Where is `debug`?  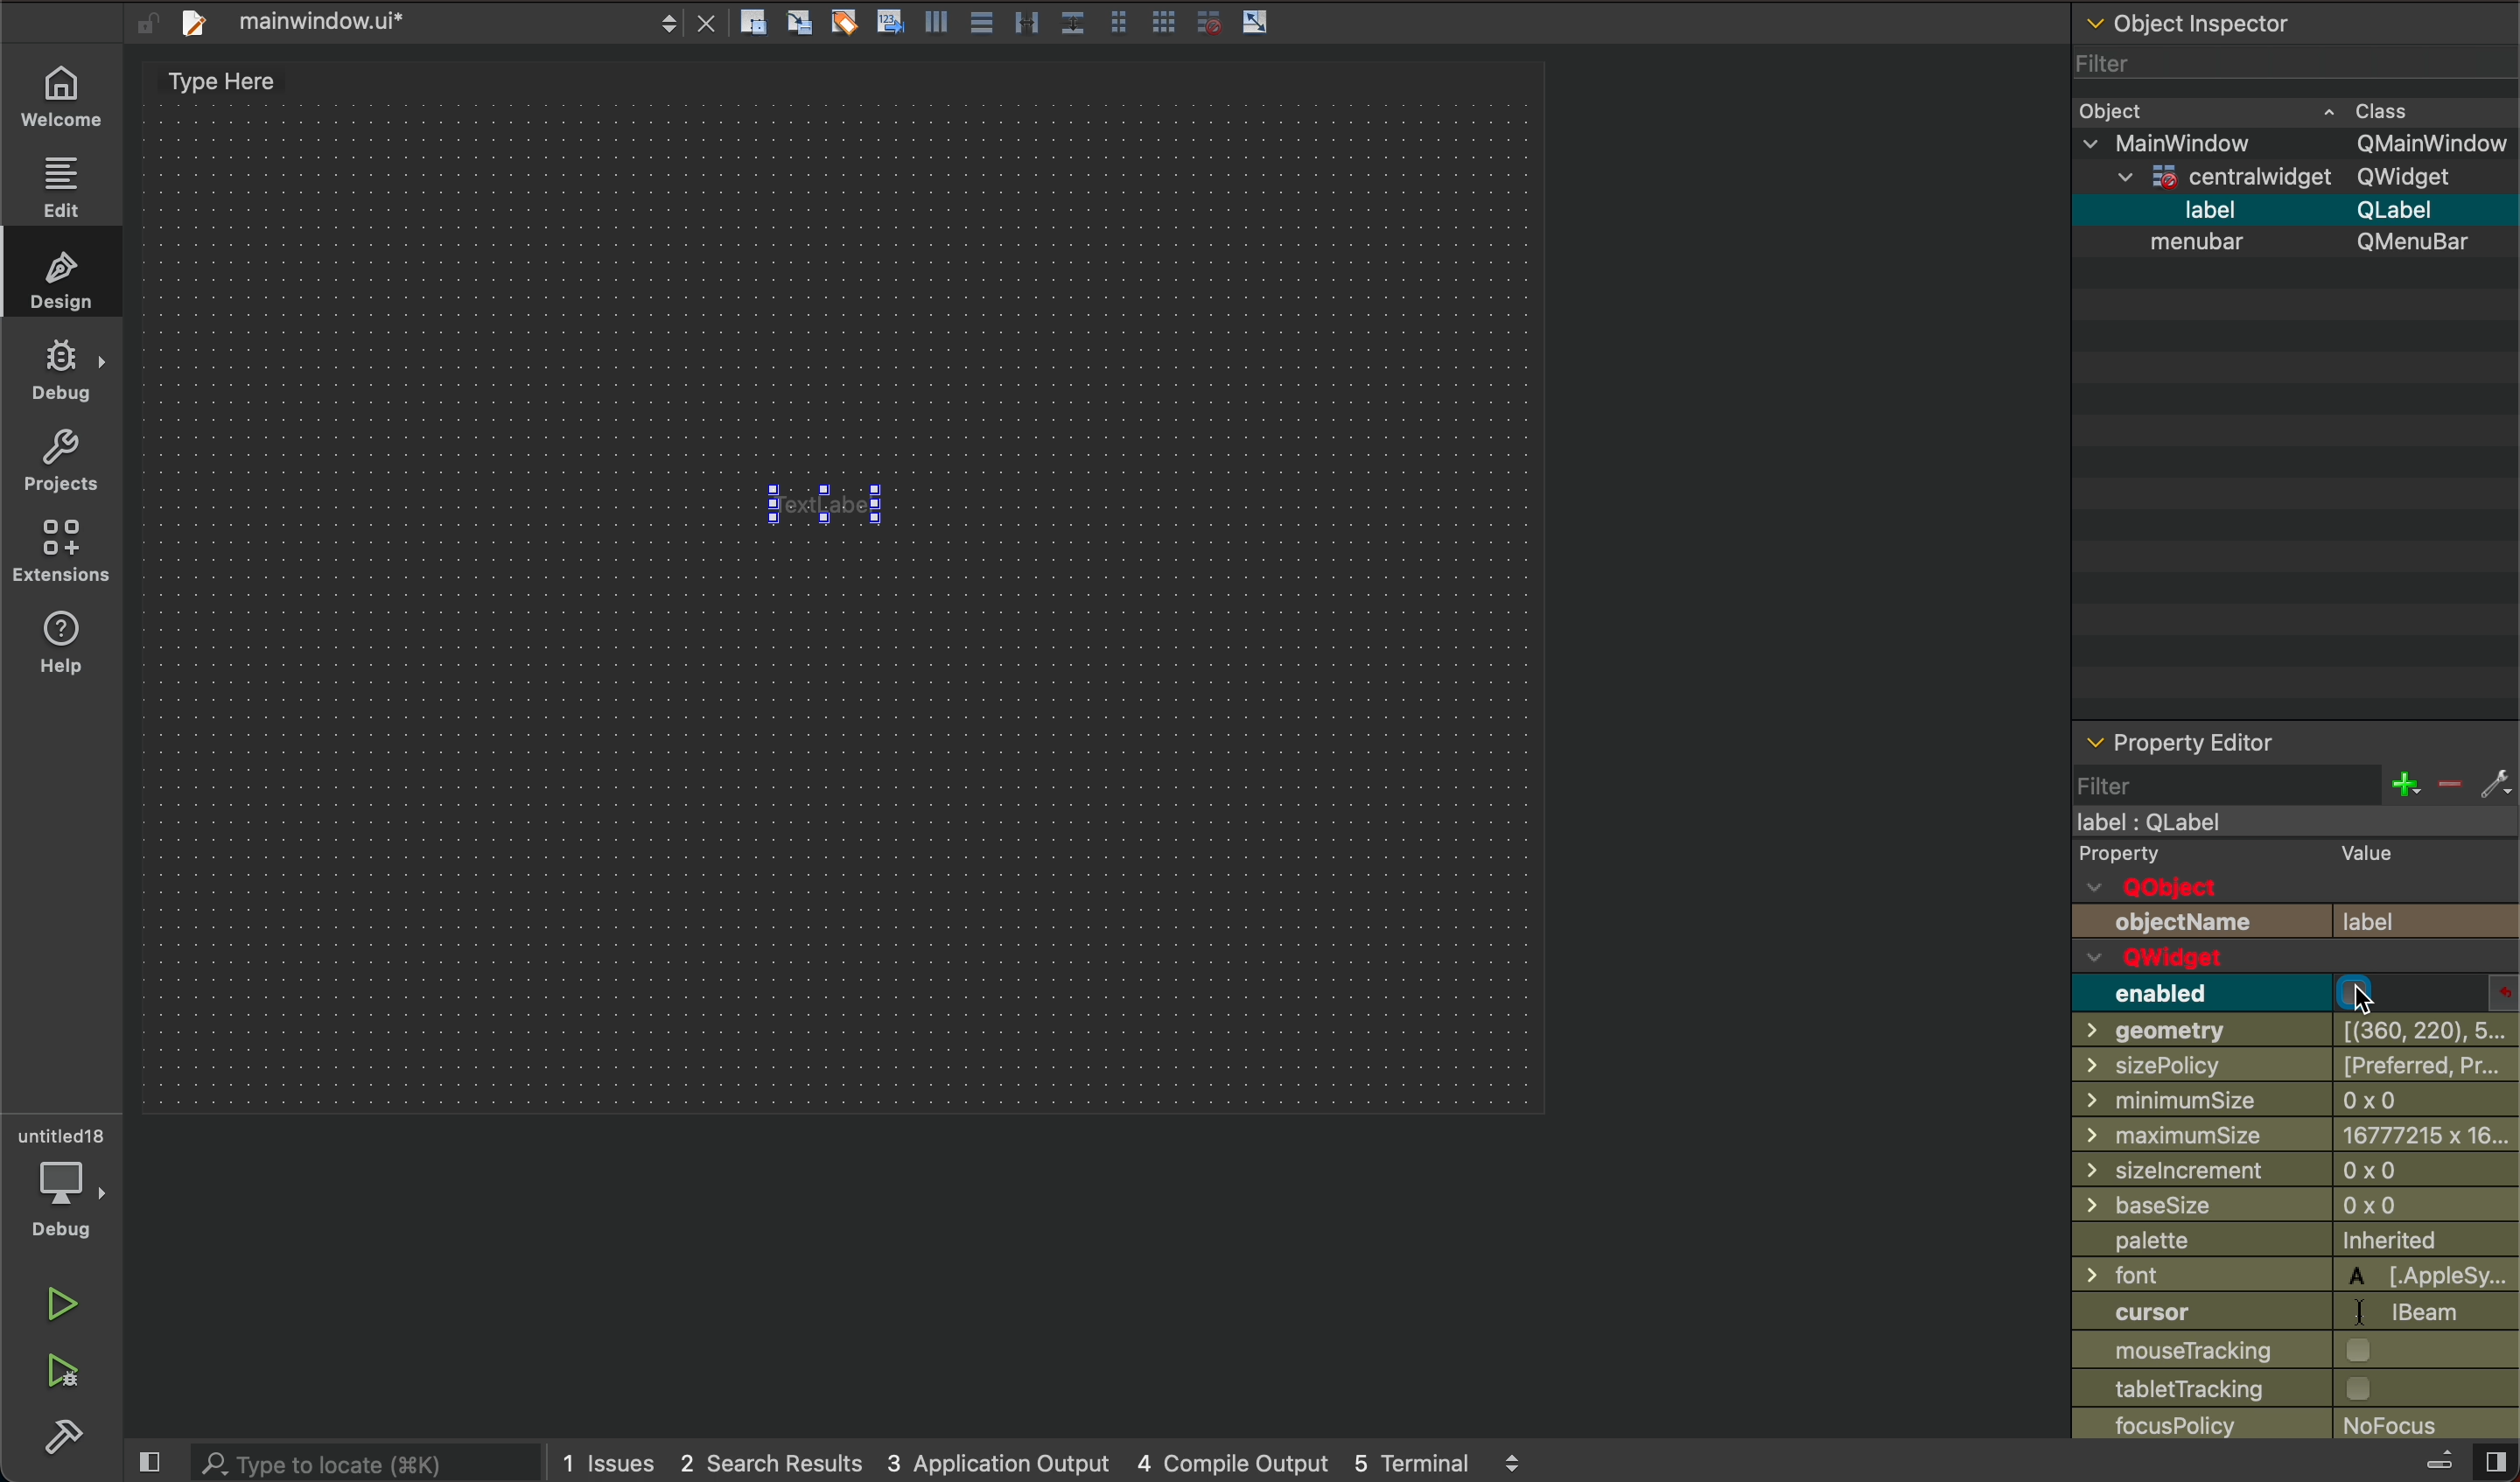
debug is located at coordinates (57, 1207).